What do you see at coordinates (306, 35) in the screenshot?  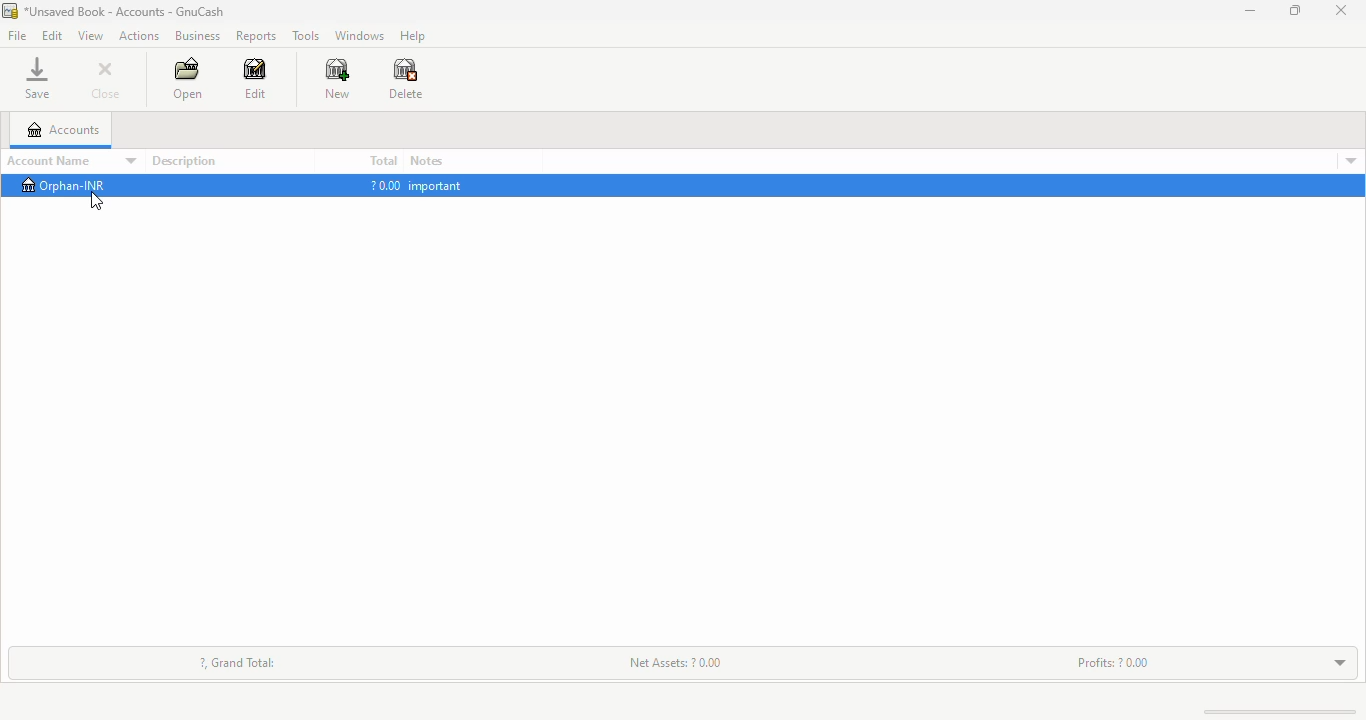 I see `tools` at bounding box center [306, 35].